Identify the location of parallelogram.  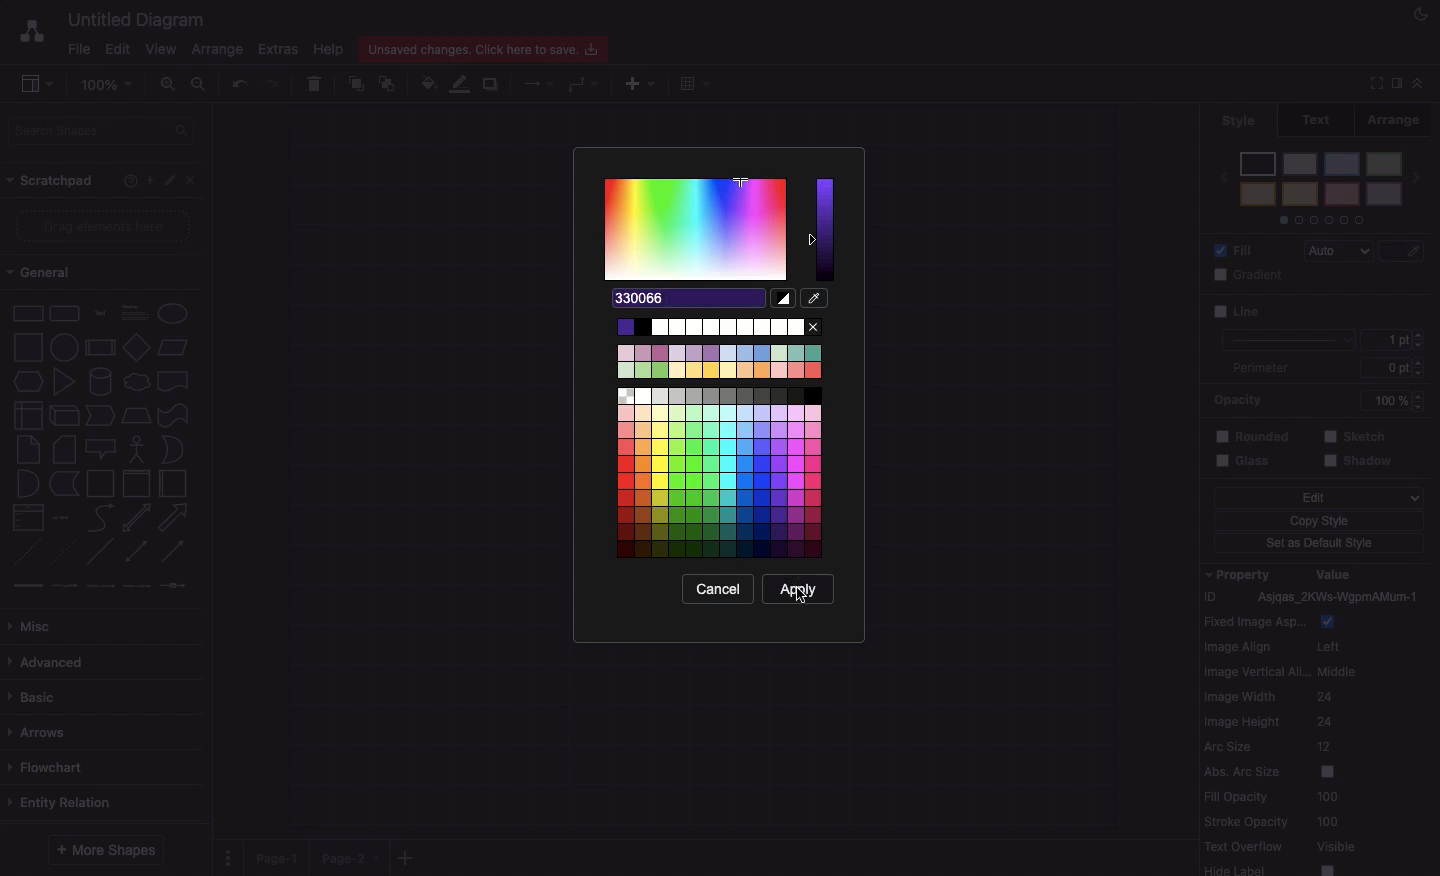
(175, 348).